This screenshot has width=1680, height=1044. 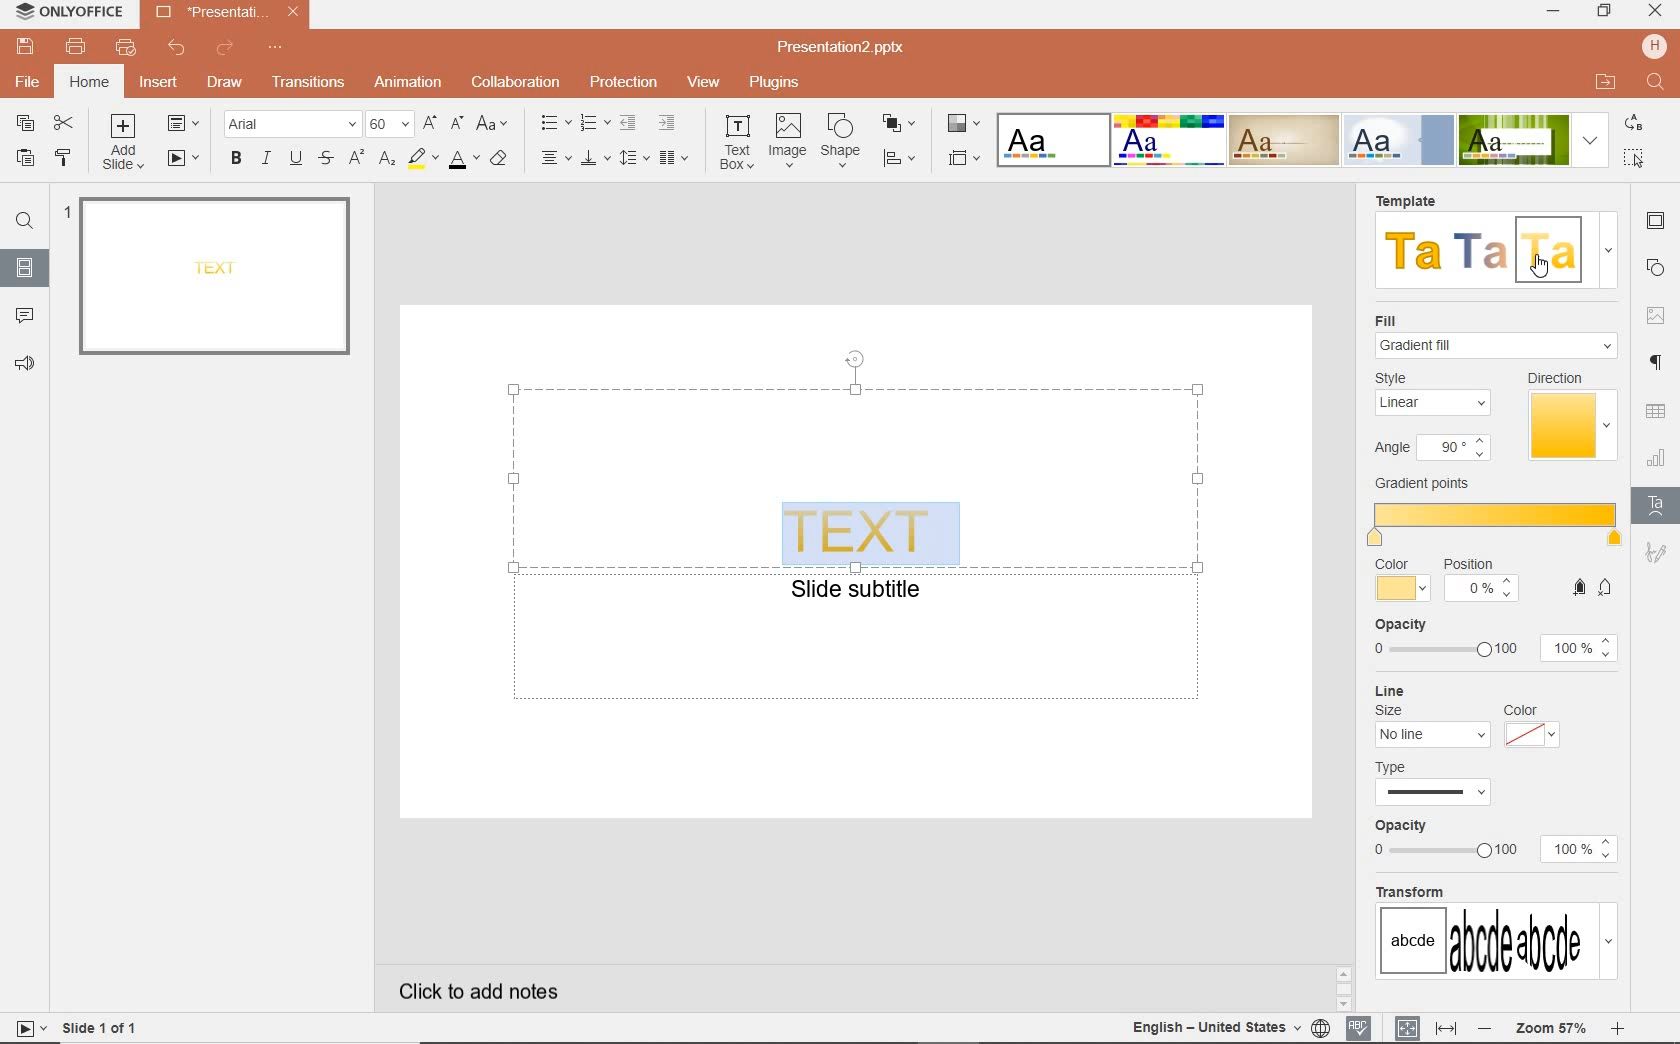 What do you see at coordinates (1635, 156) in the screenshot?
I see `select` at bounding box center [1635, 156].